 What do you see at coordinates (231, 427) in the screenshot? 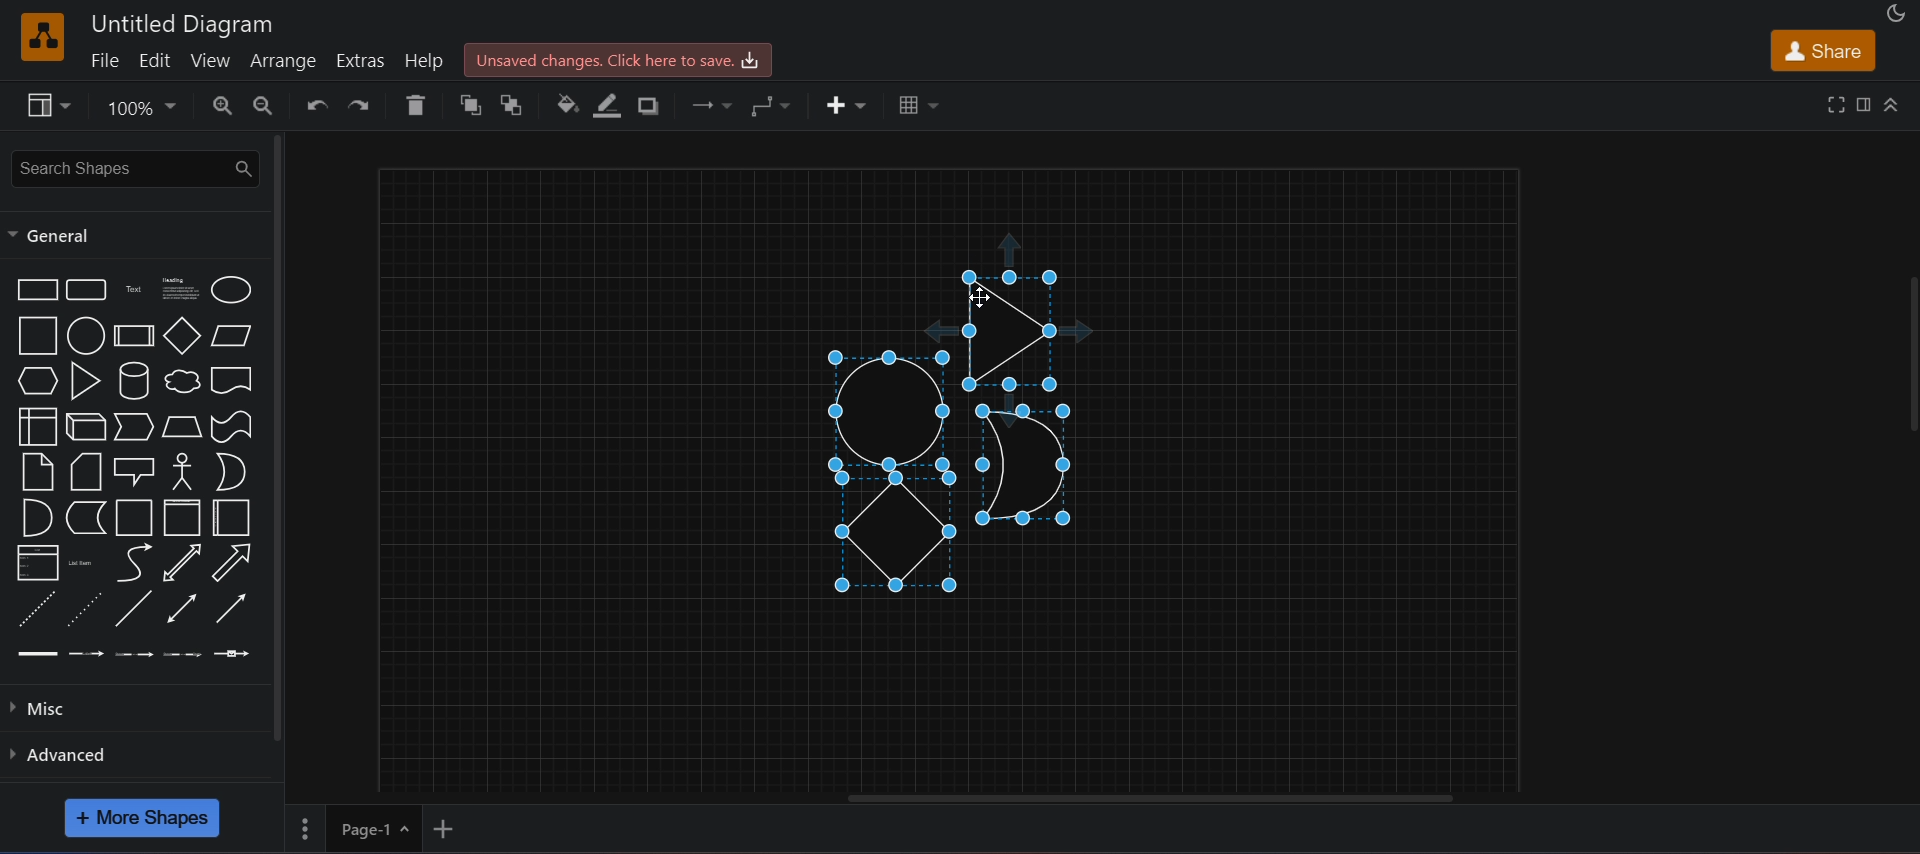
I see `tape` at bounding box center [231, 427].